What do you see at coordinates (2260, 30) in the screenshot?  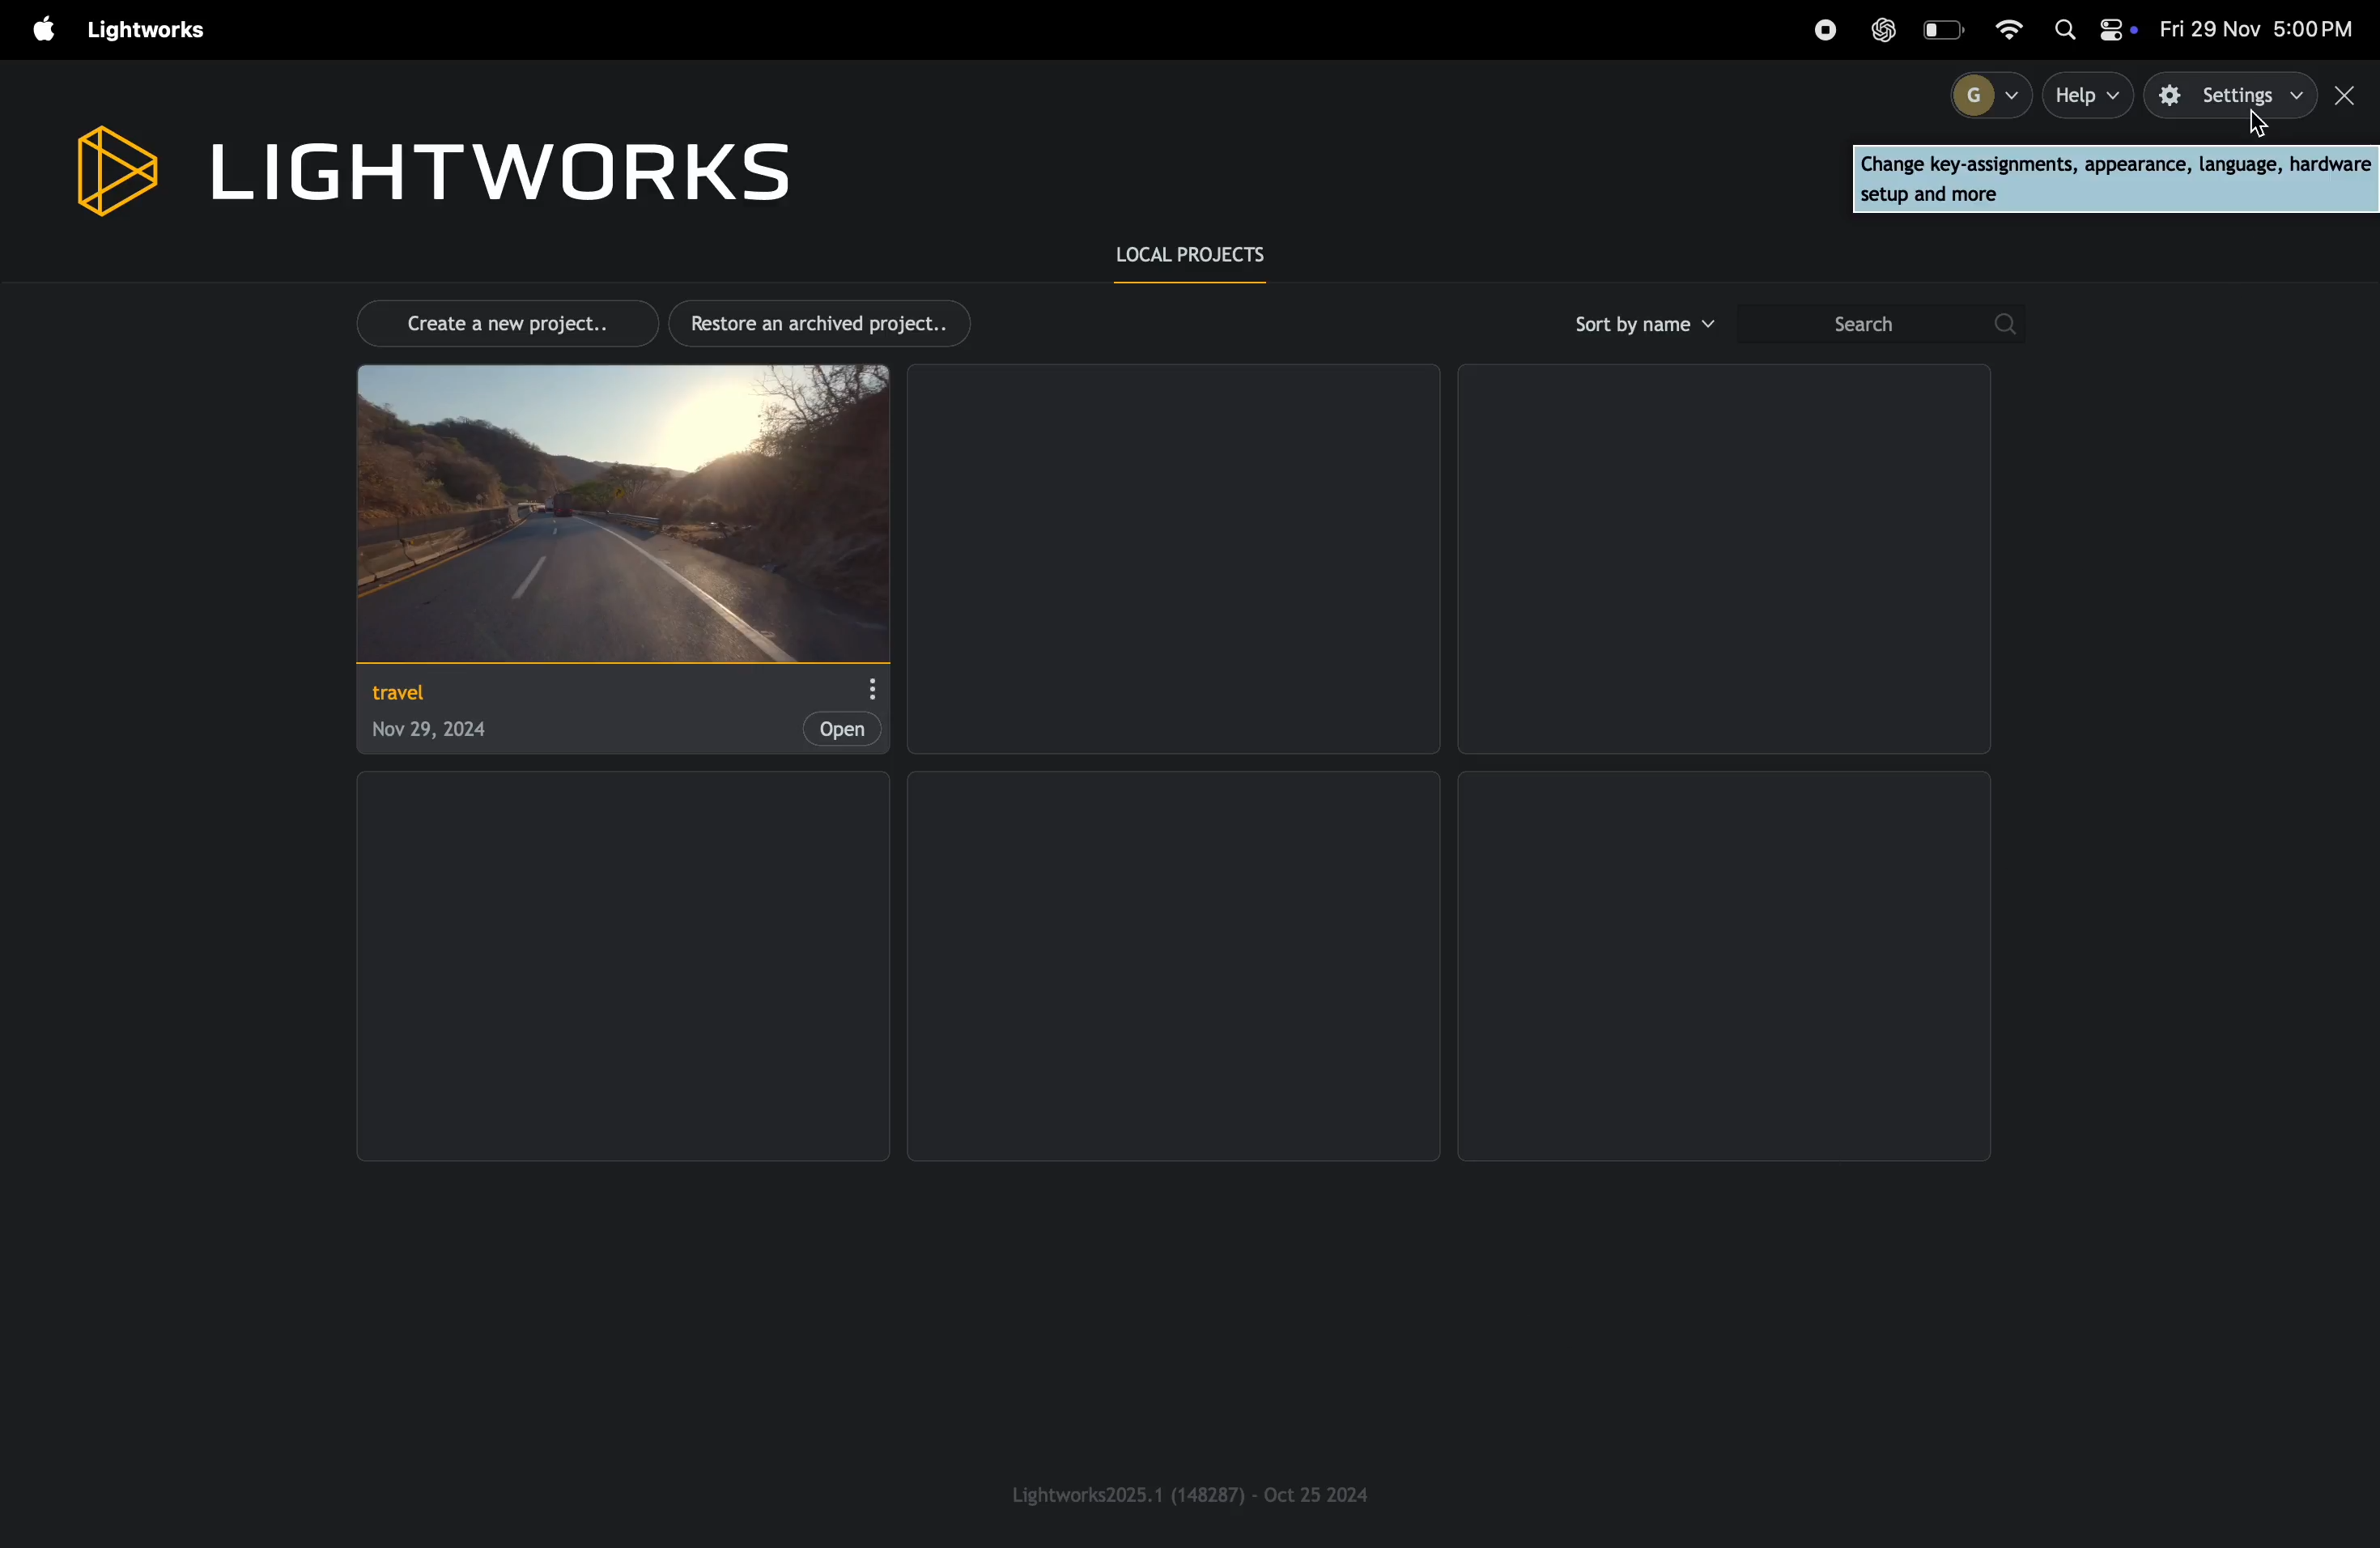 I see `date and time` at bounding box center [2260, 30].